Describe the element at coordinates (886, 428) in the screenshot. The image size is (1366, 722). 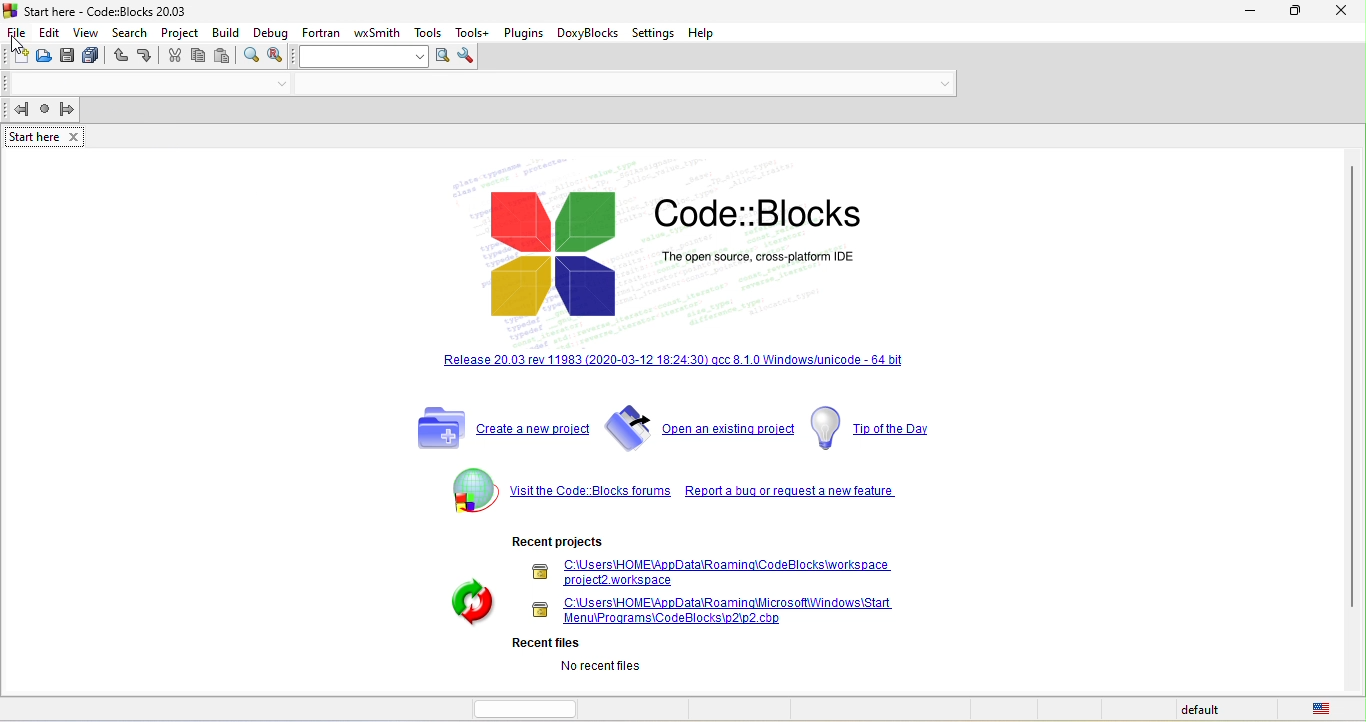
I see `tip of the day` at that location.